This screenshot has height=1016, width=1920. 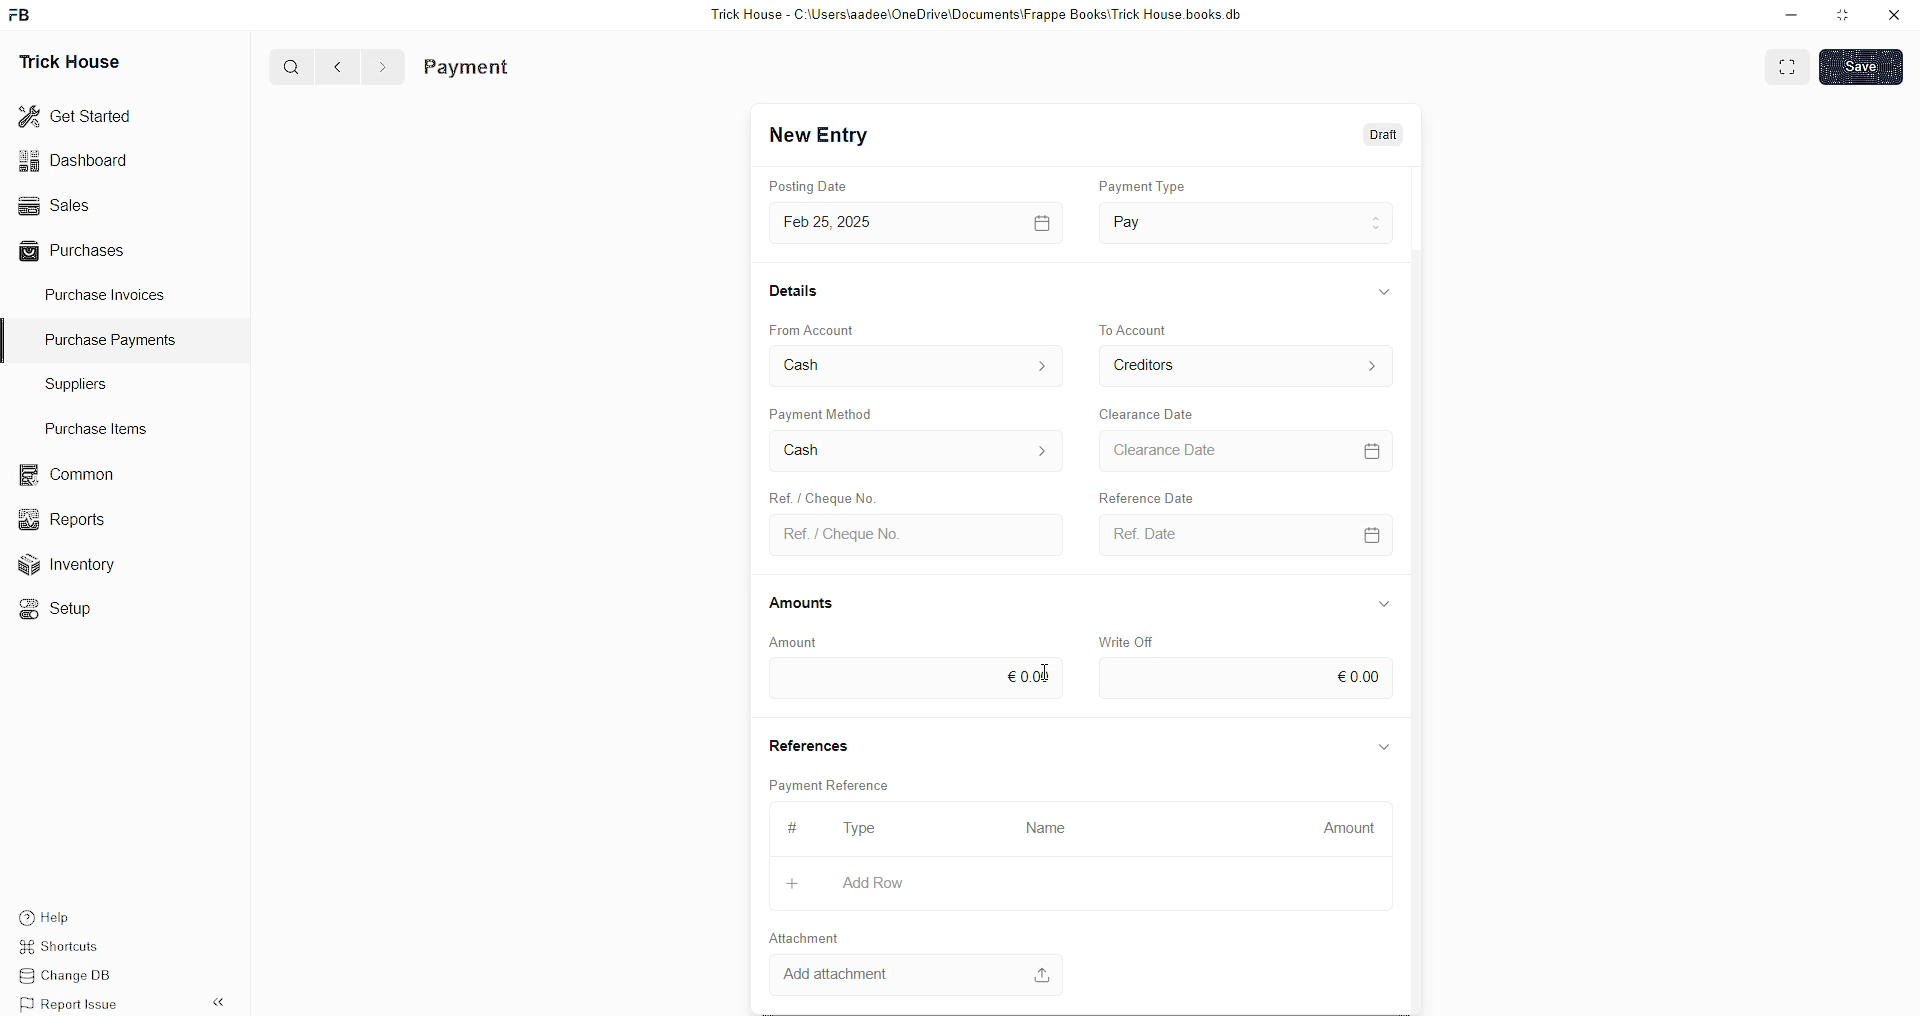 I want to click on > Clearance Date, so click(x=1176, y=449).